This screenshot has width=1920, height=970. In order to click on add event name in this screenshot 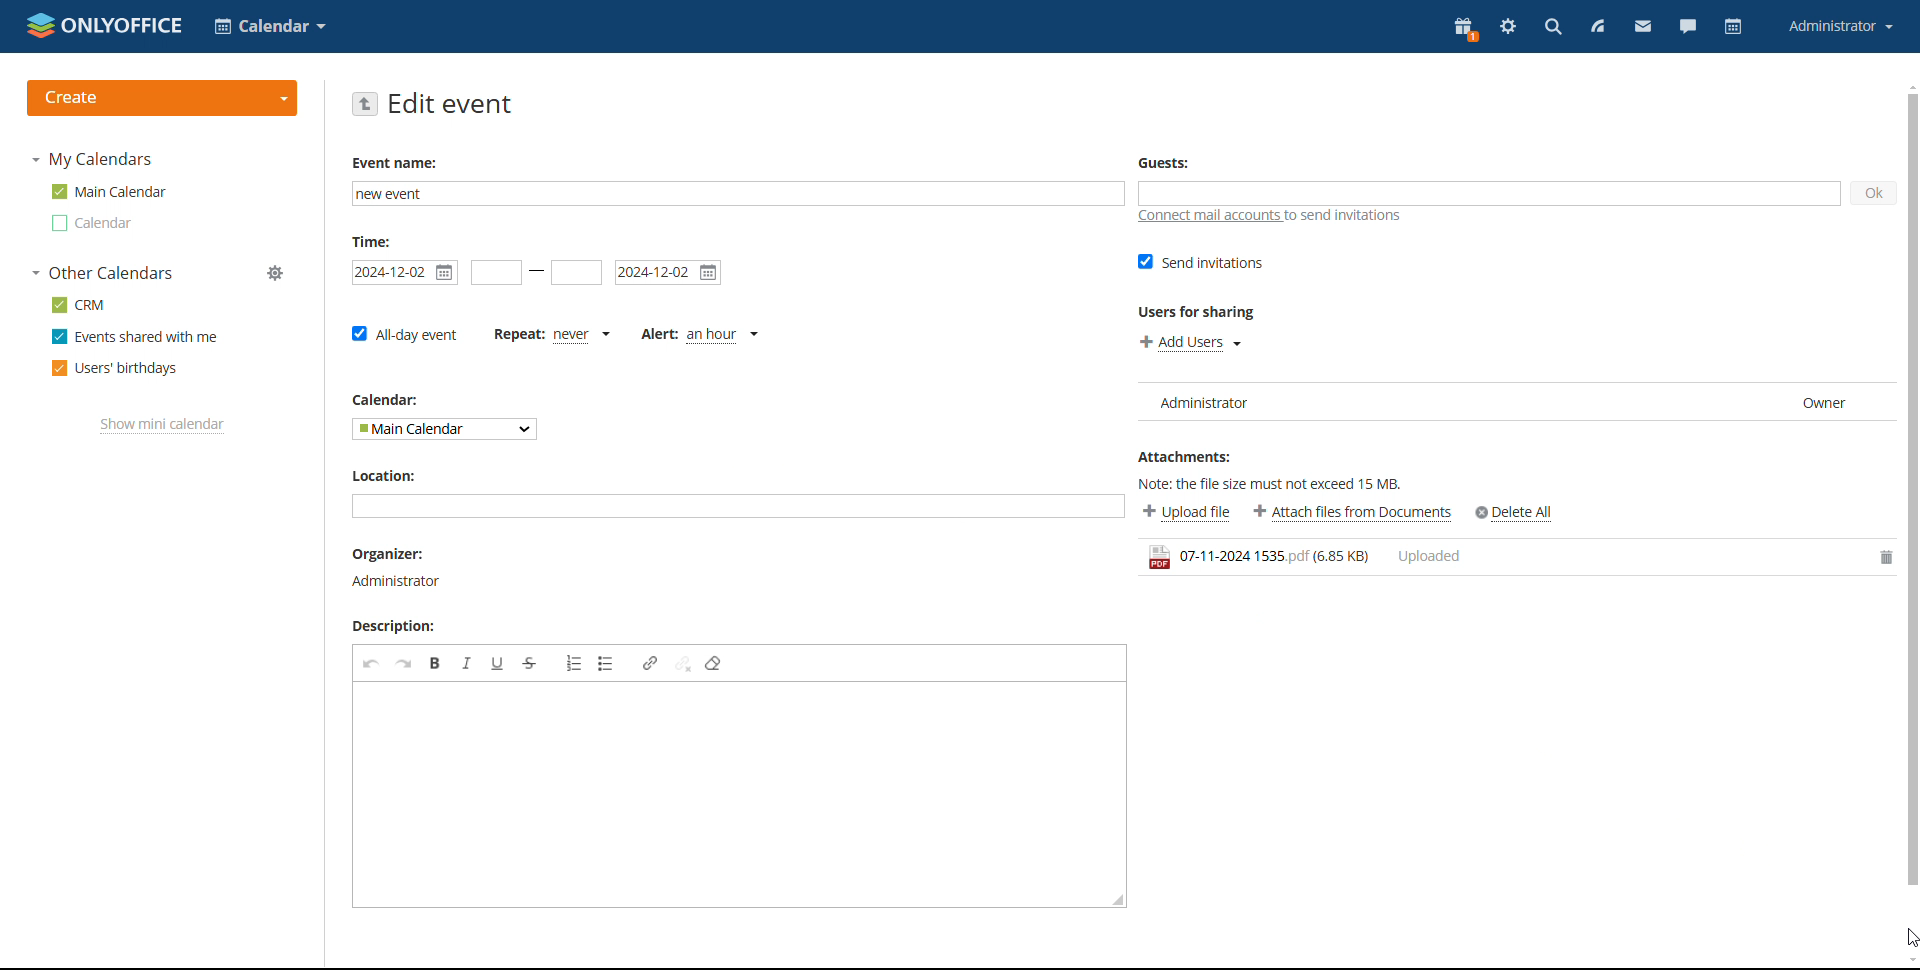, I will do `click(738, 194)`.